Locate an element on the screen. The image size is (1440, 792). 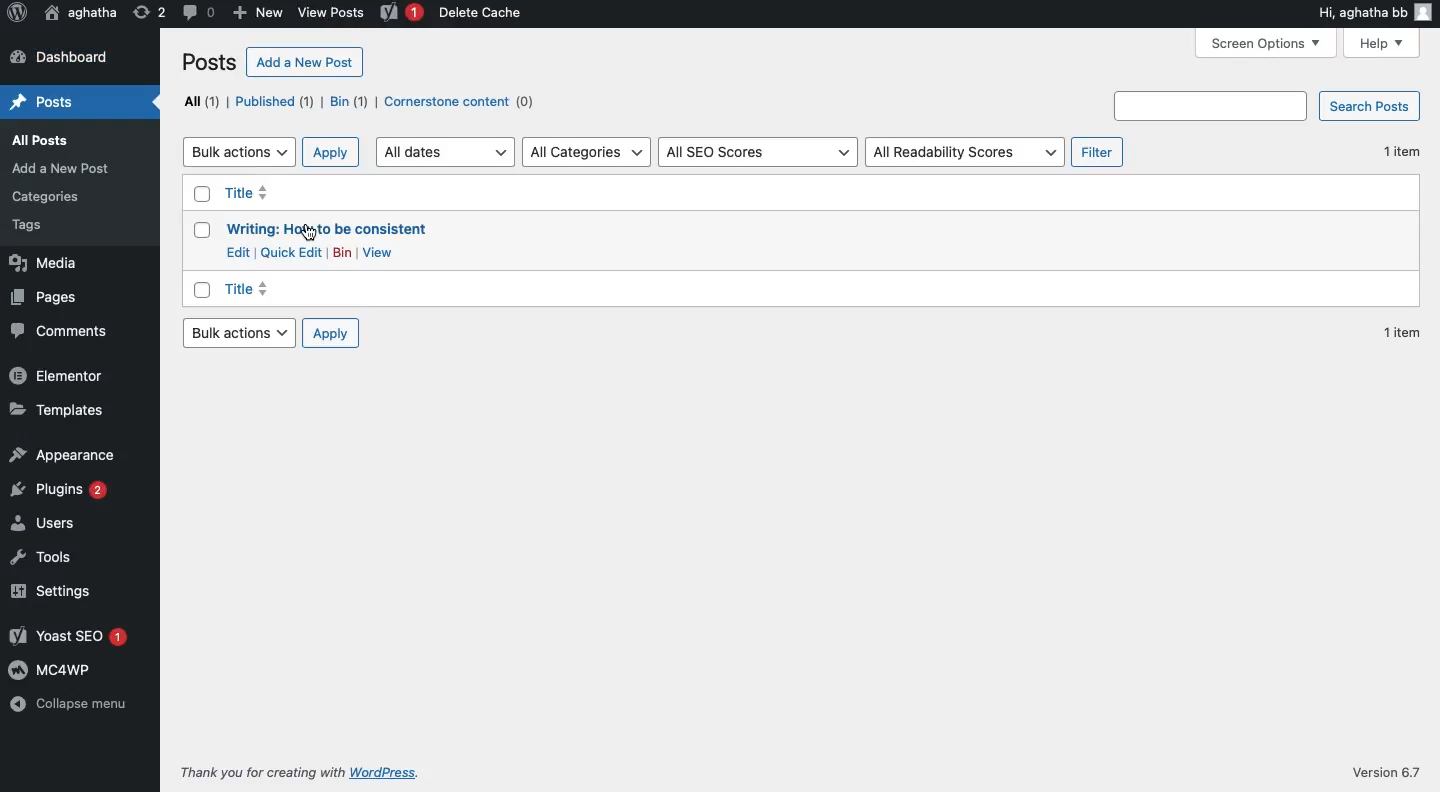
1 item is located at coordinates (1393, 153).